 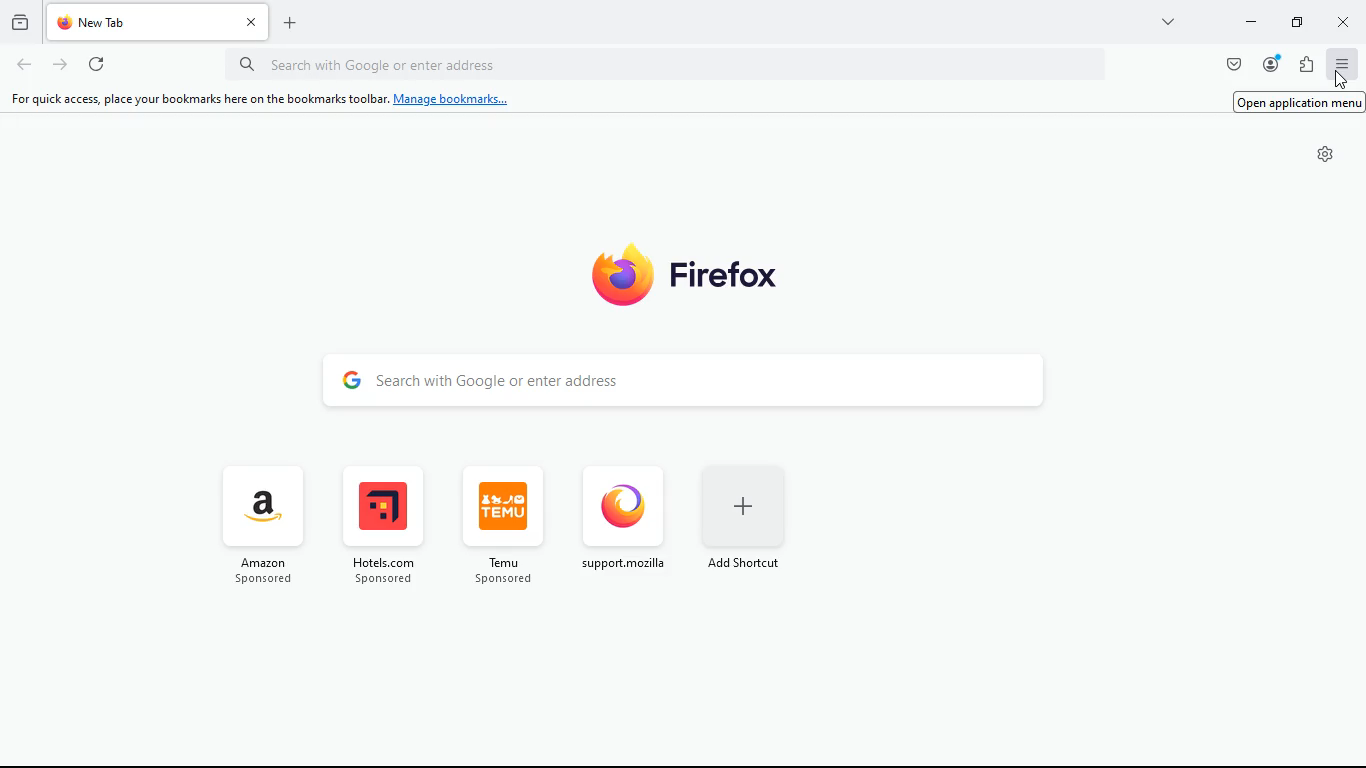 What do you see at coordinates (381, 529) in the screenshot?
I see `hotels.com` at bounding box center [381, 529].